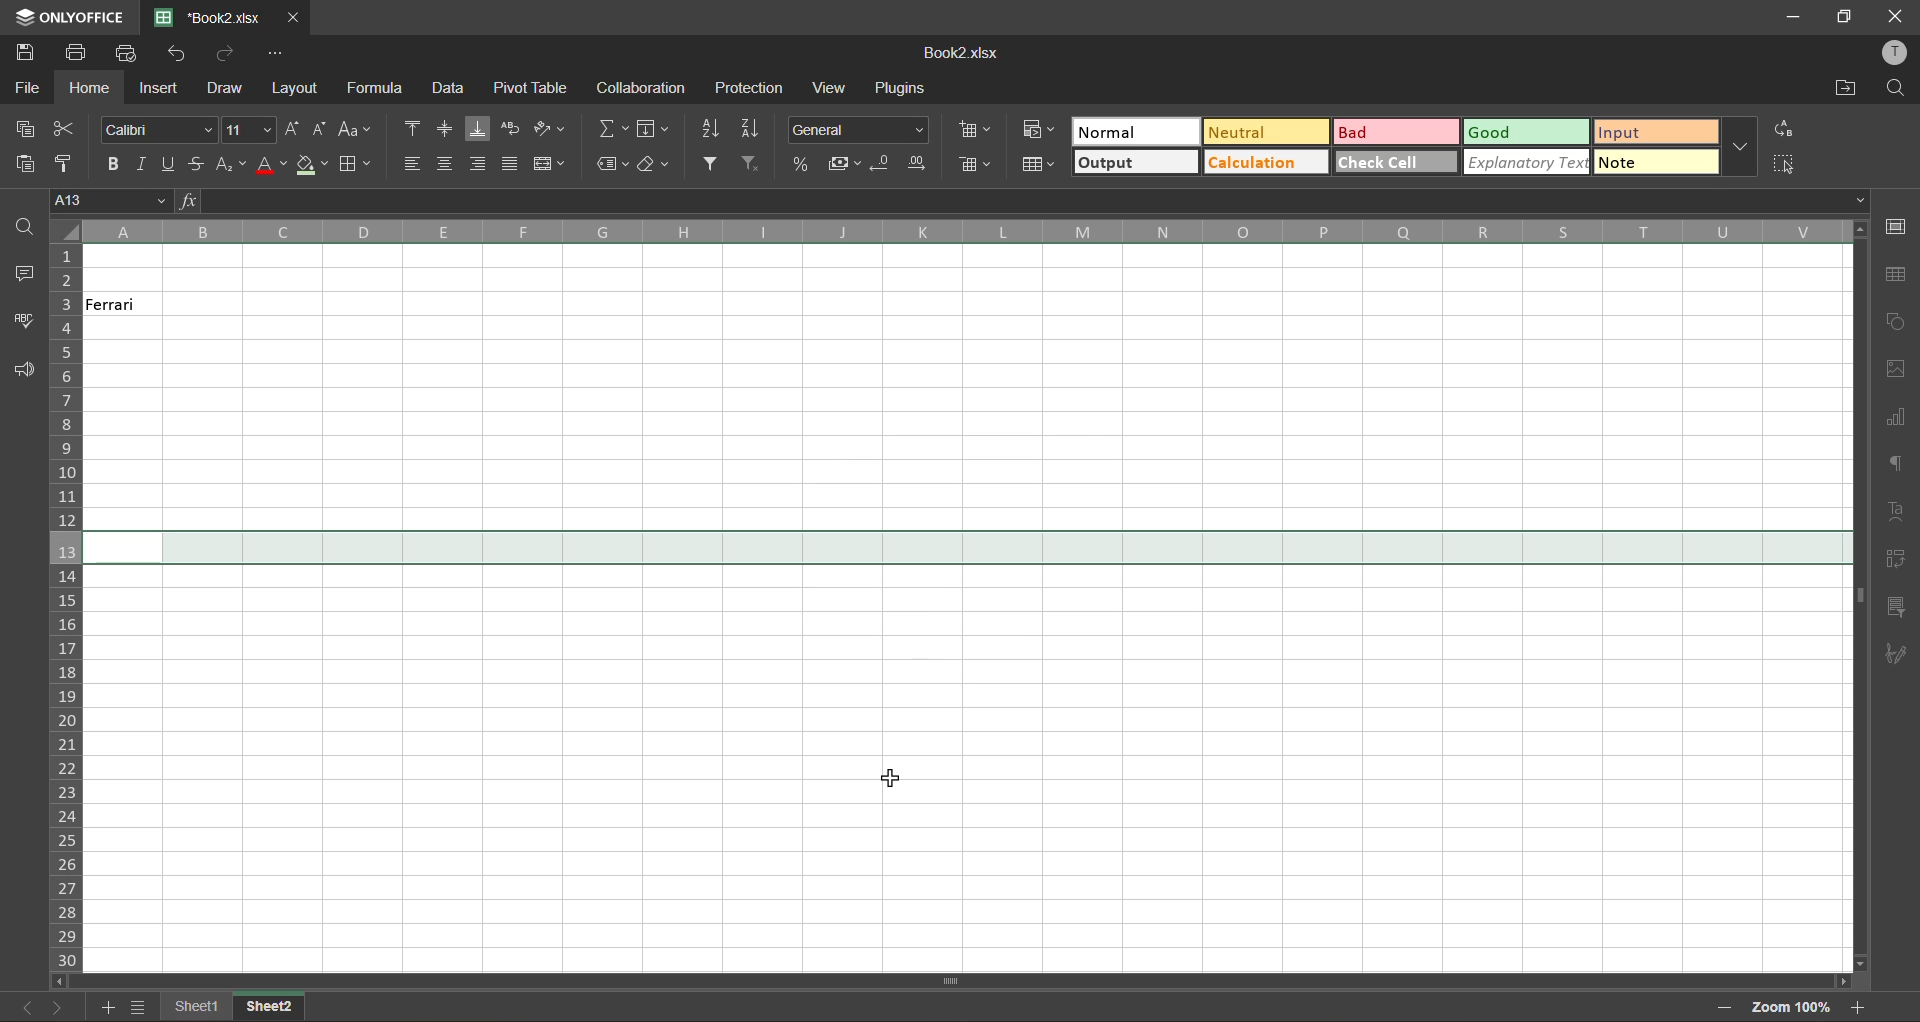 This screenshot has height=1022, width=1920. I want to click on neutral, so click(1271, 133).